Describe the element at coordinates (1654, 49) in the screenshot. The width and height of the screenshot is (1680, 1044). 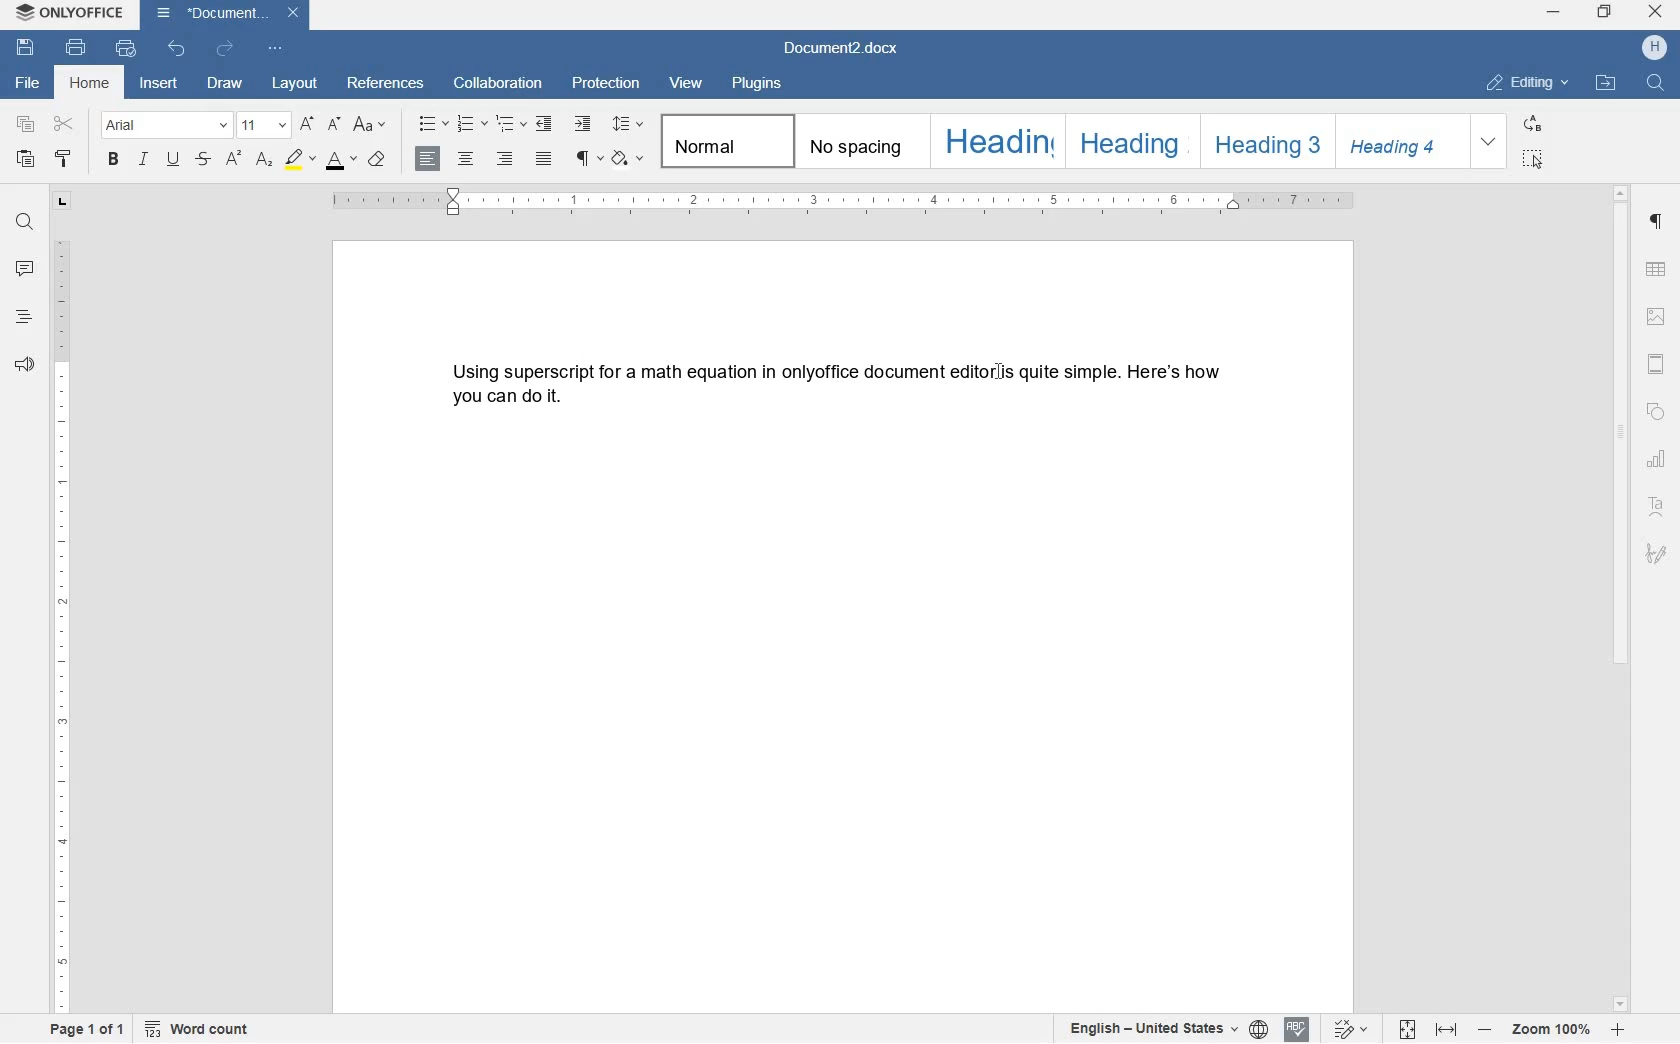
I see `HP` at that location.